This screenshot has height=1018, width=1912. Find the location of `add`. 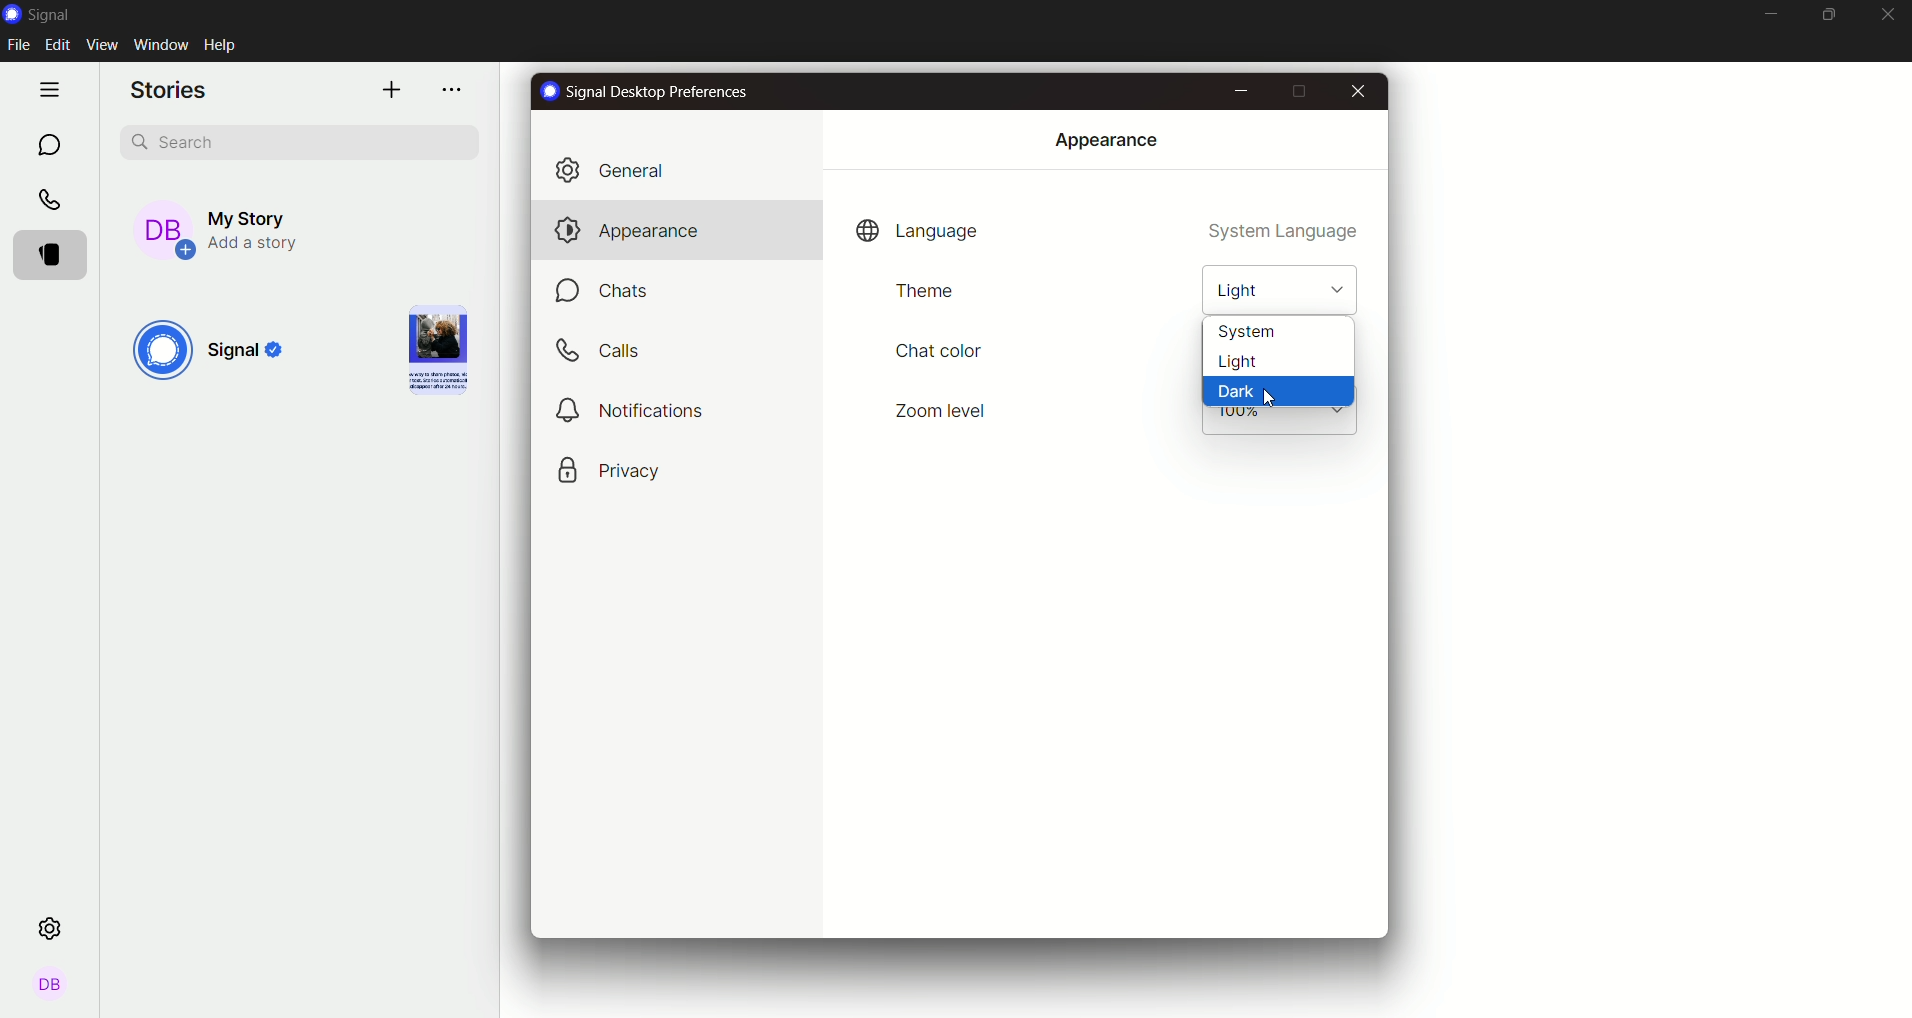

add is located at coordinates (390, 89).